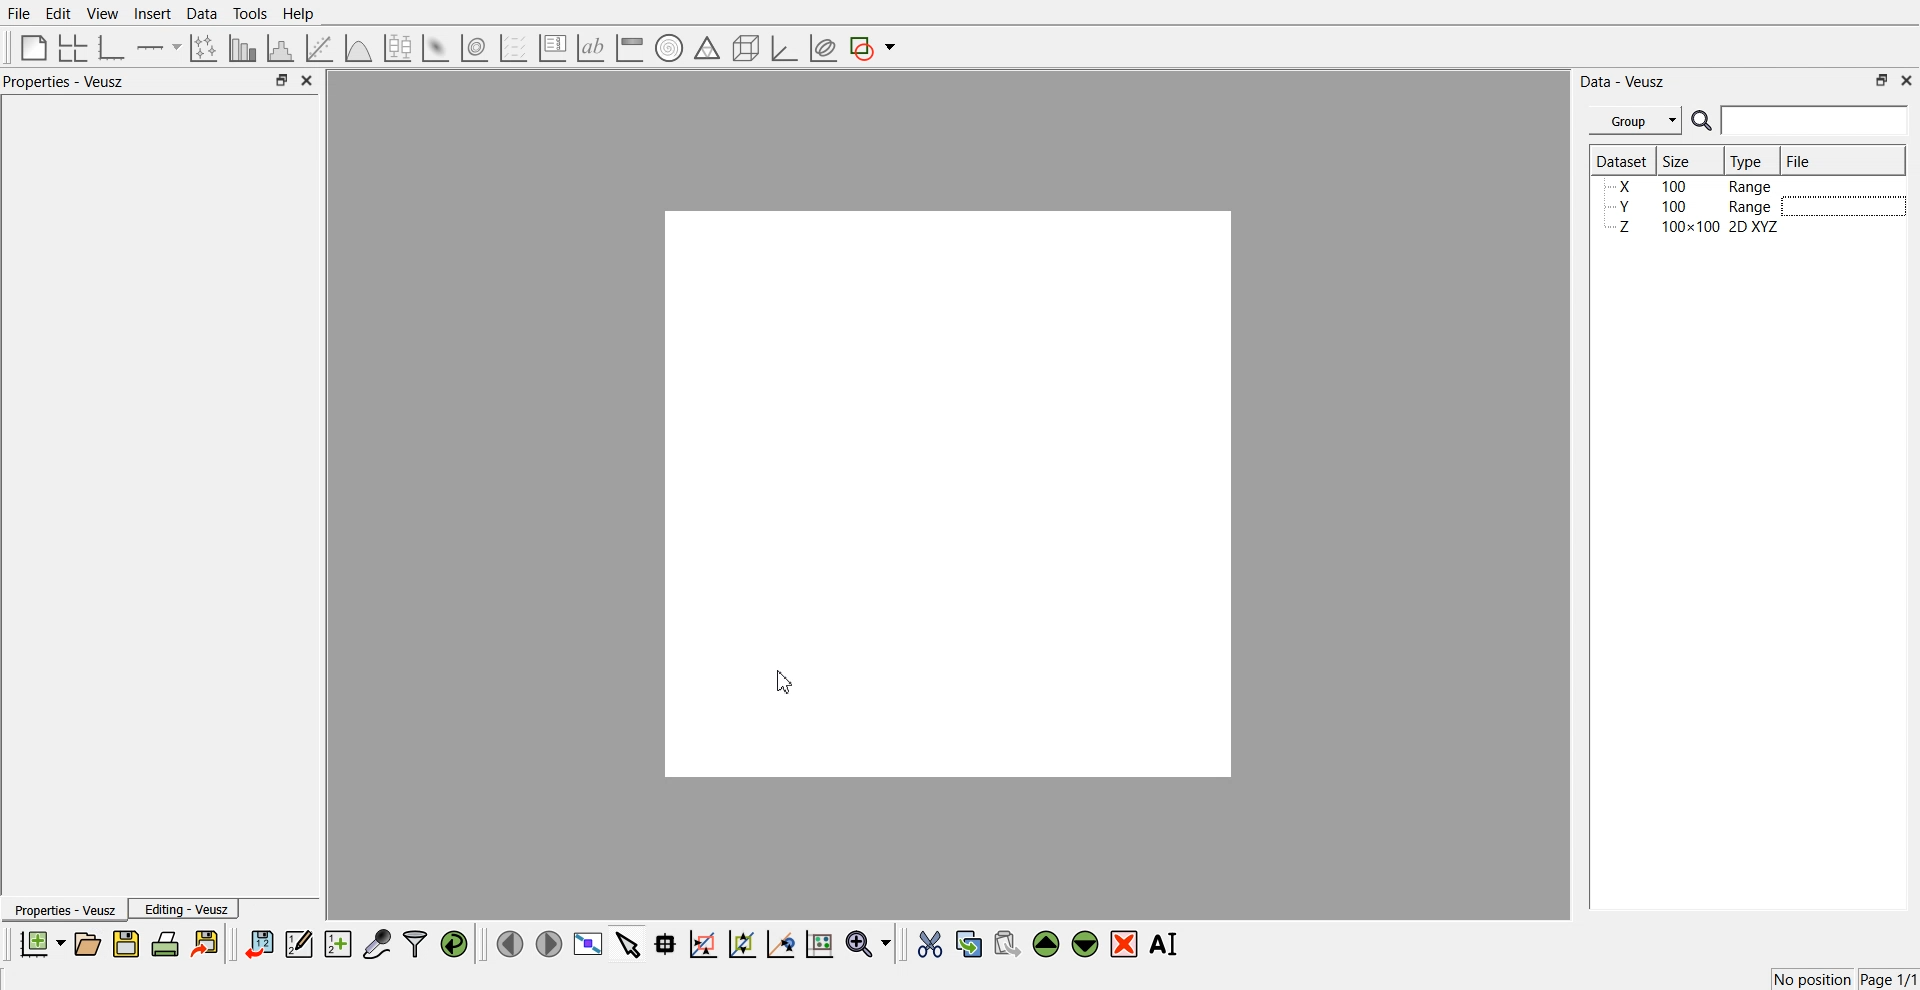  I want to click on Polar Graph, so click(669, 48).